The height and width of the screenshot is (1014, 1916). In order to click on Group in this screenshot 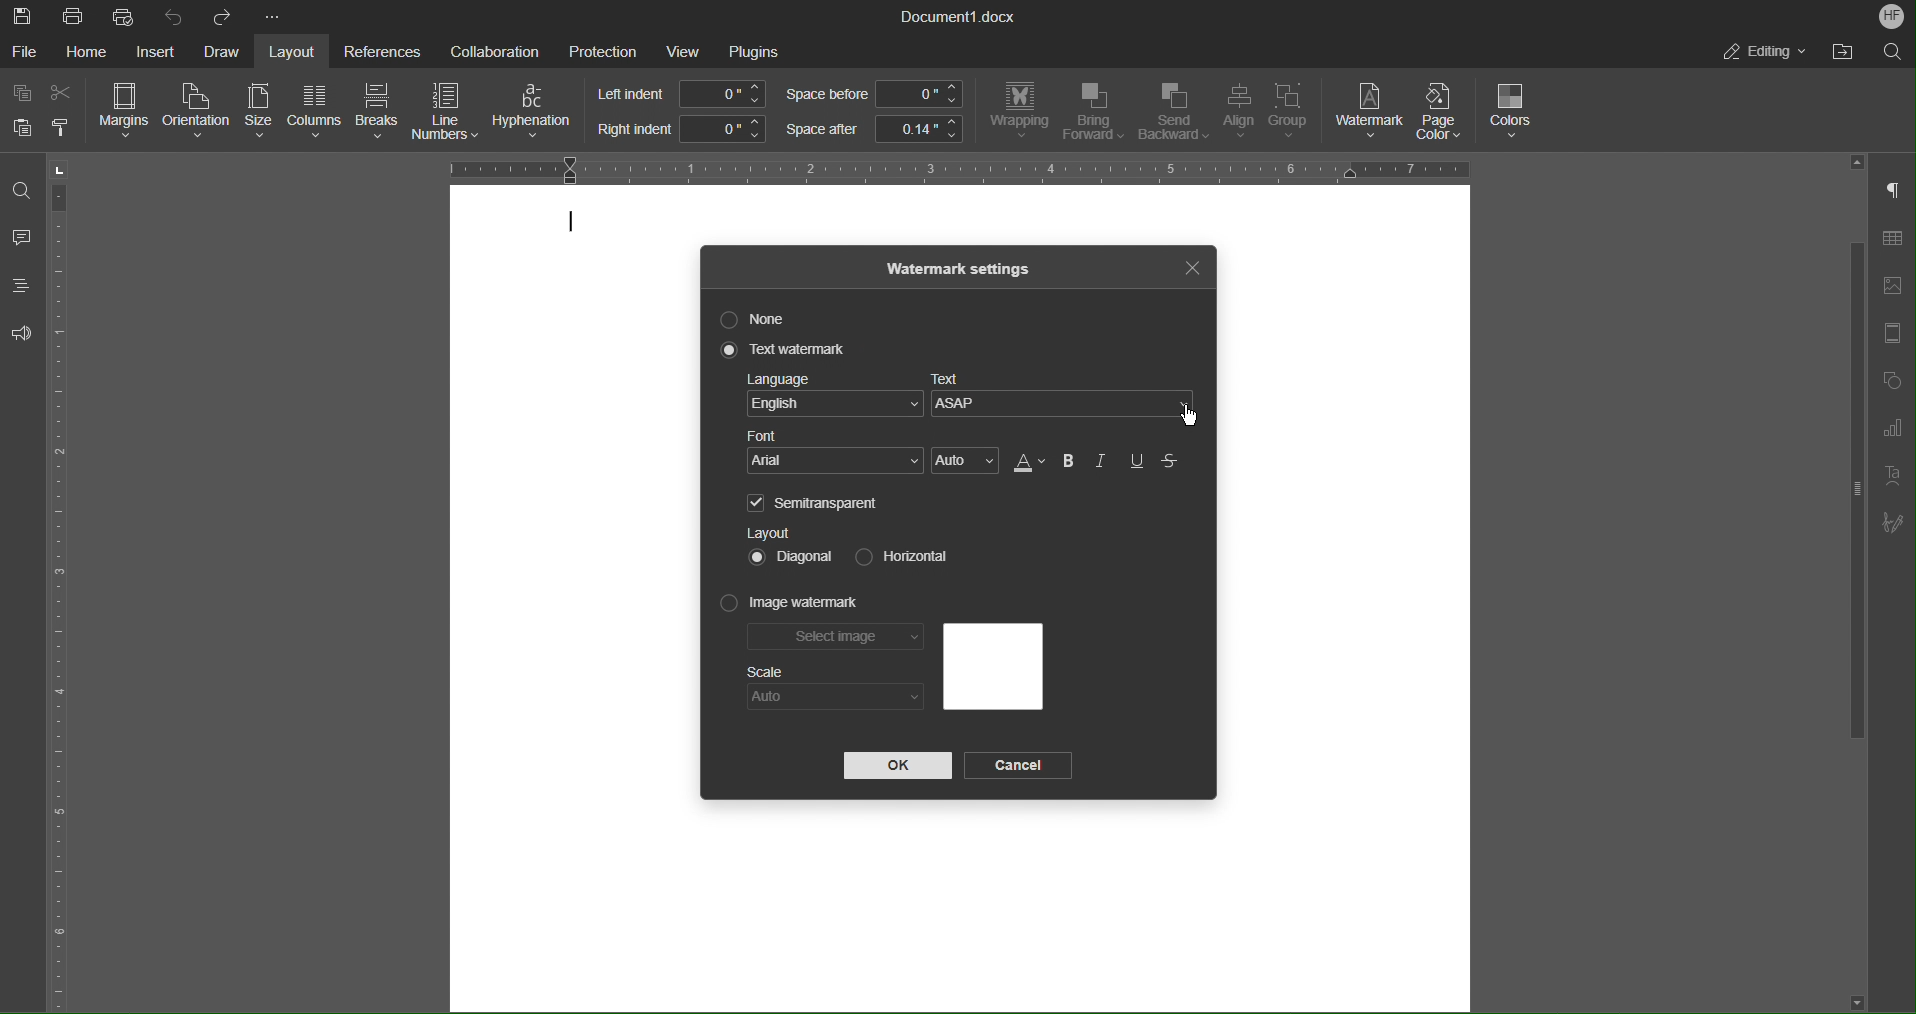, I will do `click(1295, 114)`.